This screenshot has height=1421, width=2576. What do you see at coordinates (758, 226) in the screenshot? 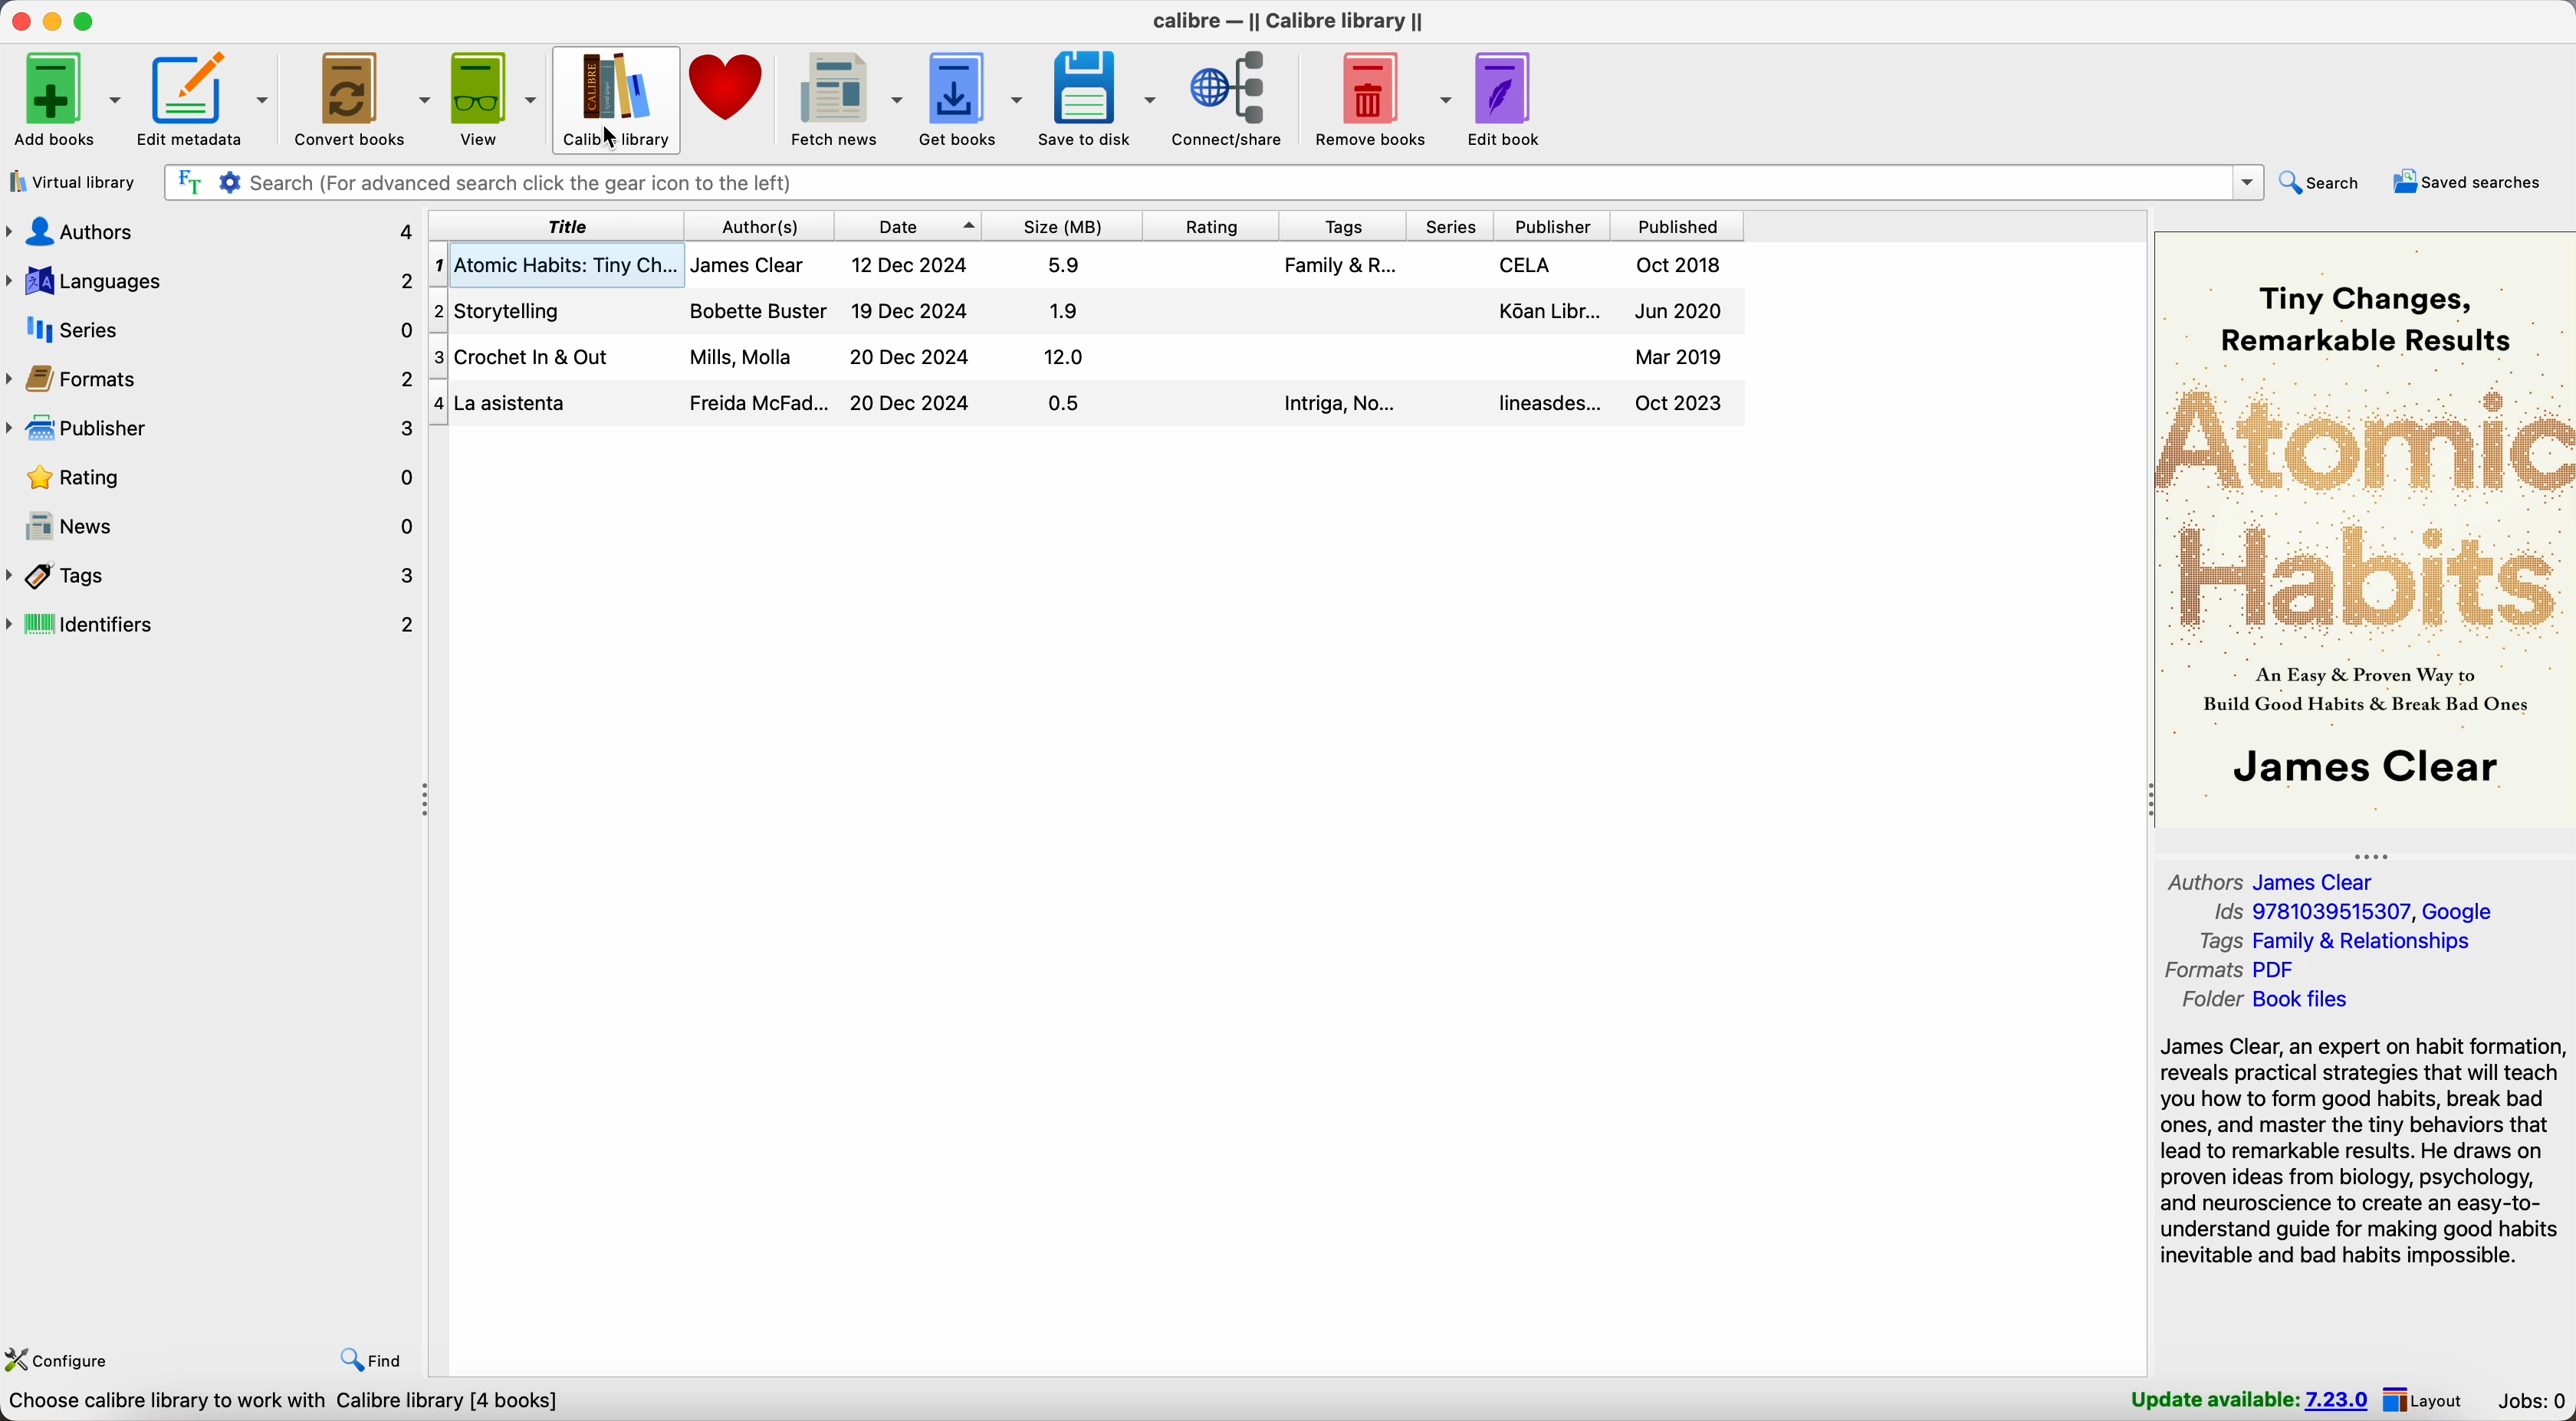
I see `author(s)` at bounding box center [758, 226].